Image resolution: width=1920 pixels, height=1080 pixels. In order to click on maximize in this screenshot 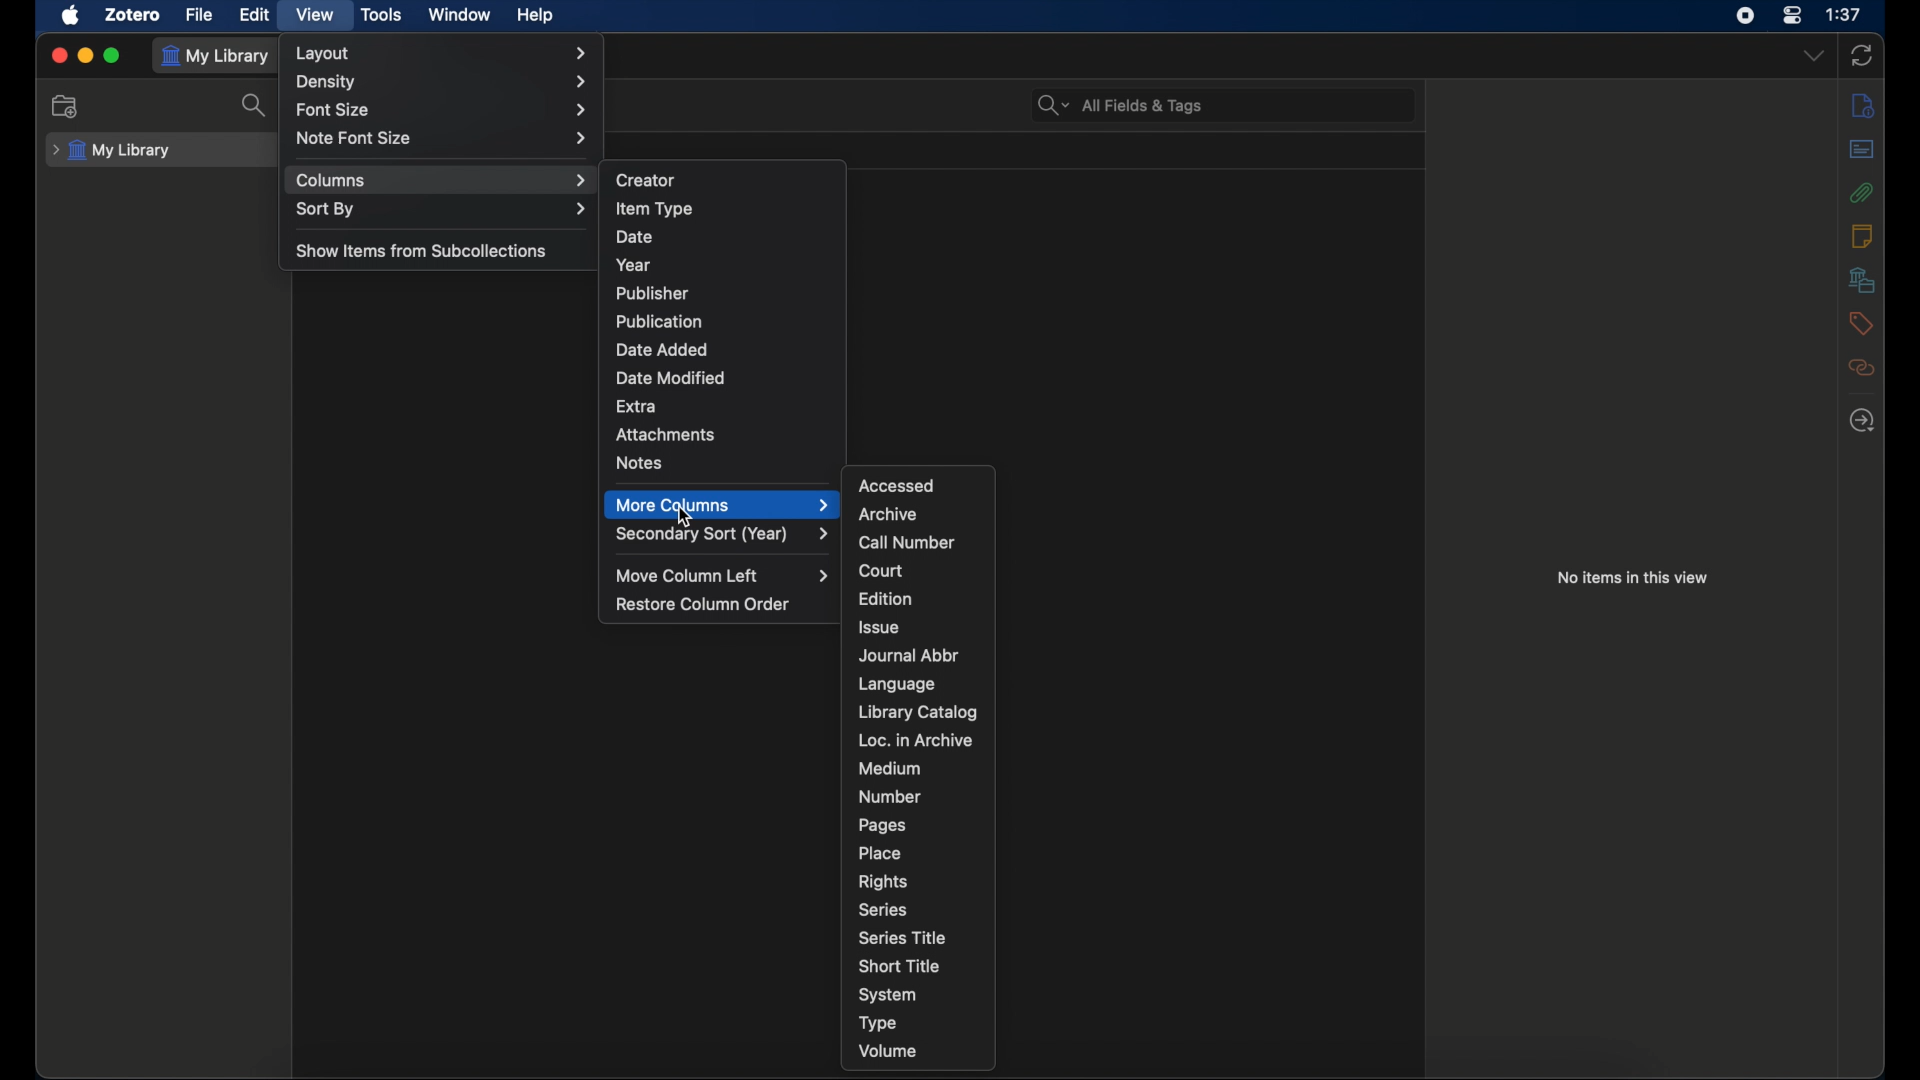, I will do `click(114, 56)`.